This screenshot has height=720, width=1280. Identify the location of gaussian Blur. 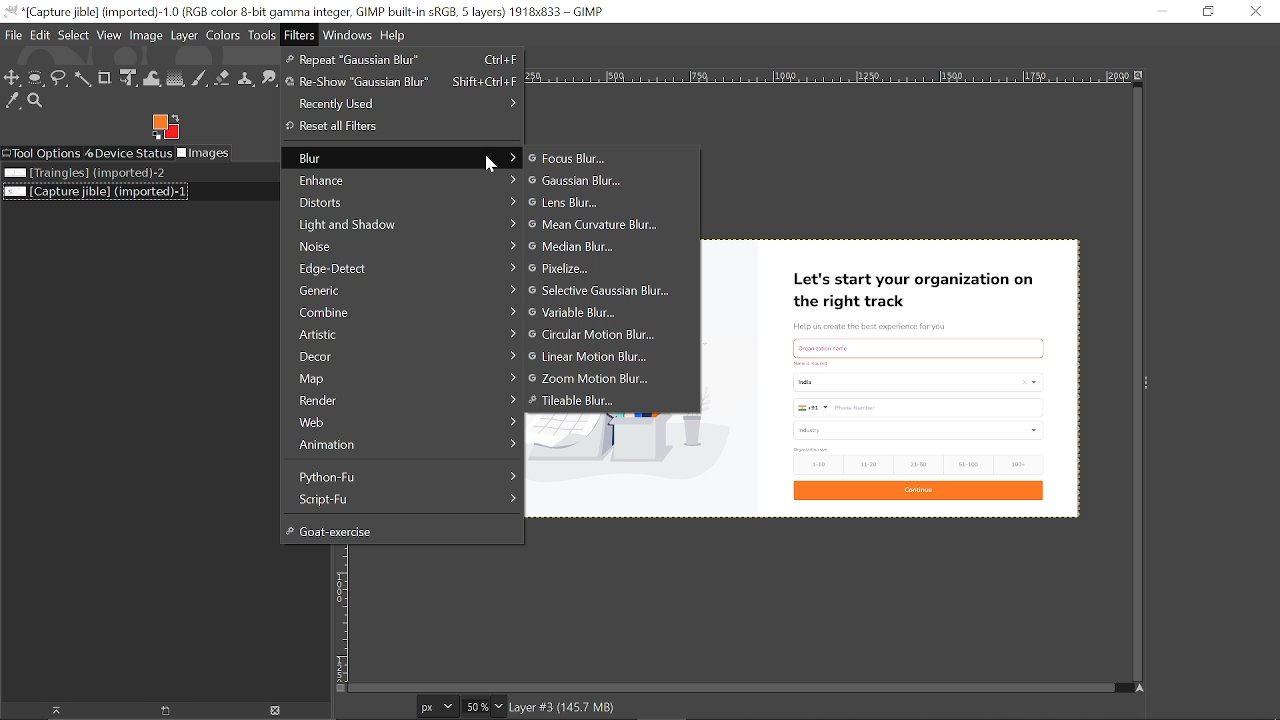
(610, 180).